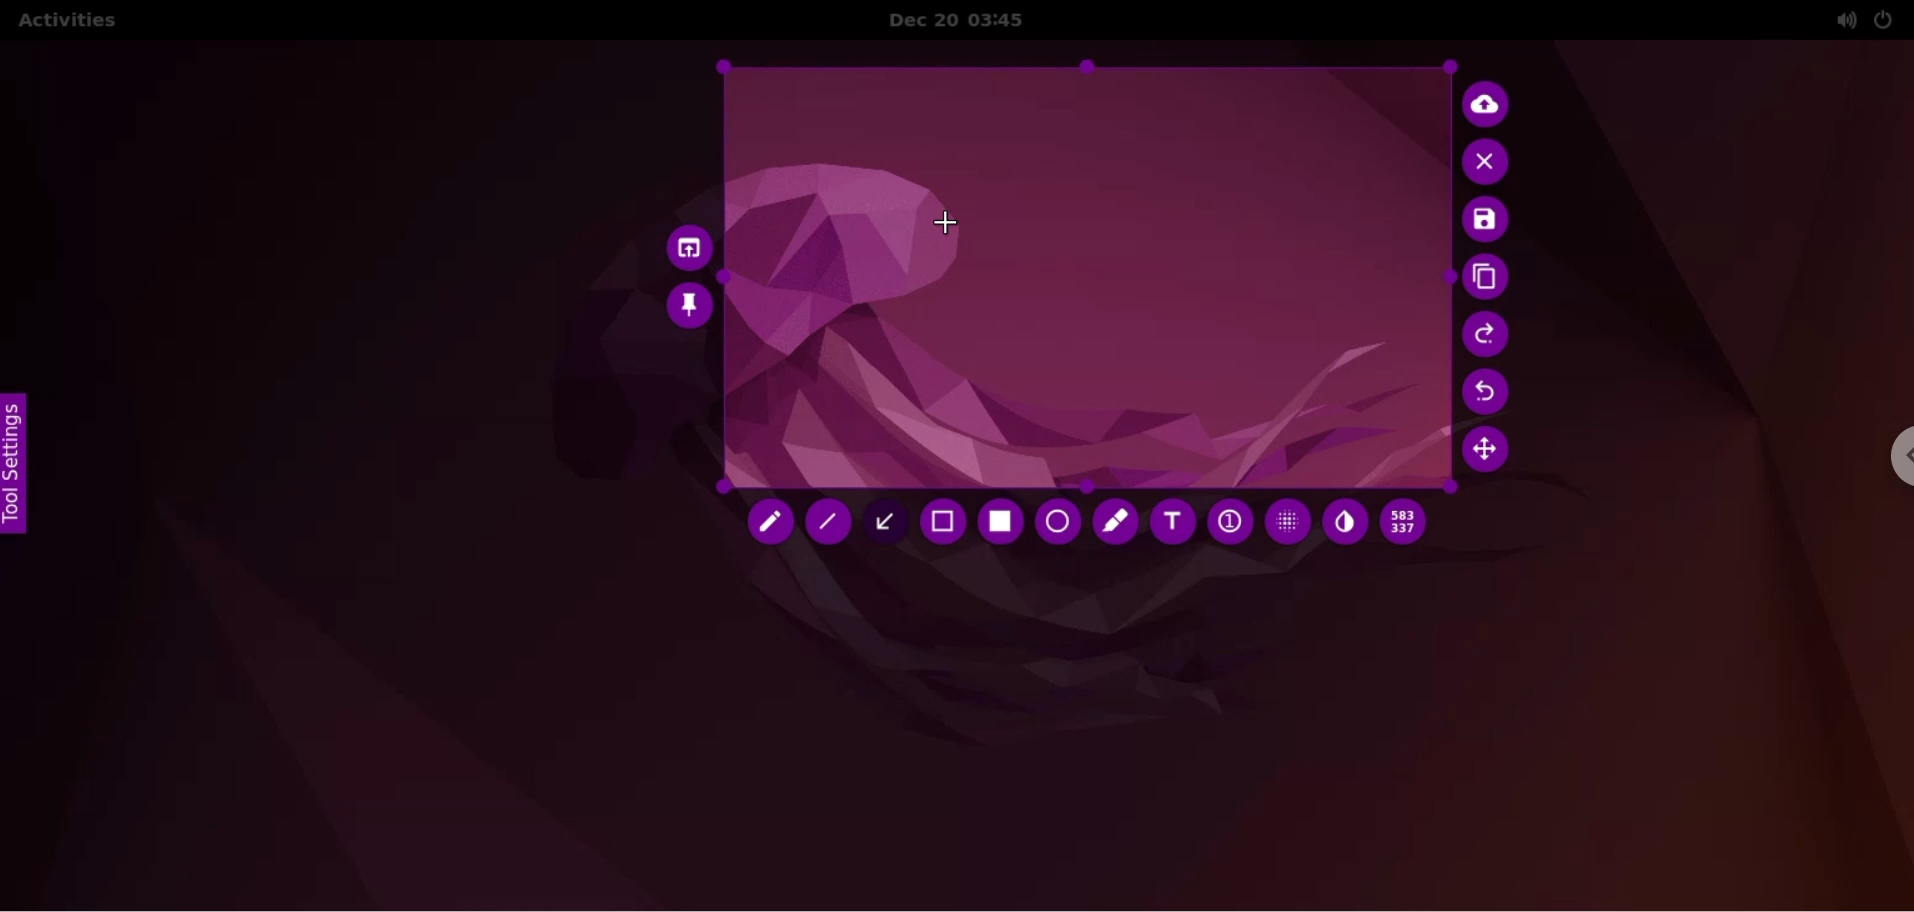 Image resolution: width=1914 pixels, height=912 pixels. What do you see at coordinates (1489, 279) in the screenshot?
I see `copy to clipboard` at bounding box center [1489, 279].